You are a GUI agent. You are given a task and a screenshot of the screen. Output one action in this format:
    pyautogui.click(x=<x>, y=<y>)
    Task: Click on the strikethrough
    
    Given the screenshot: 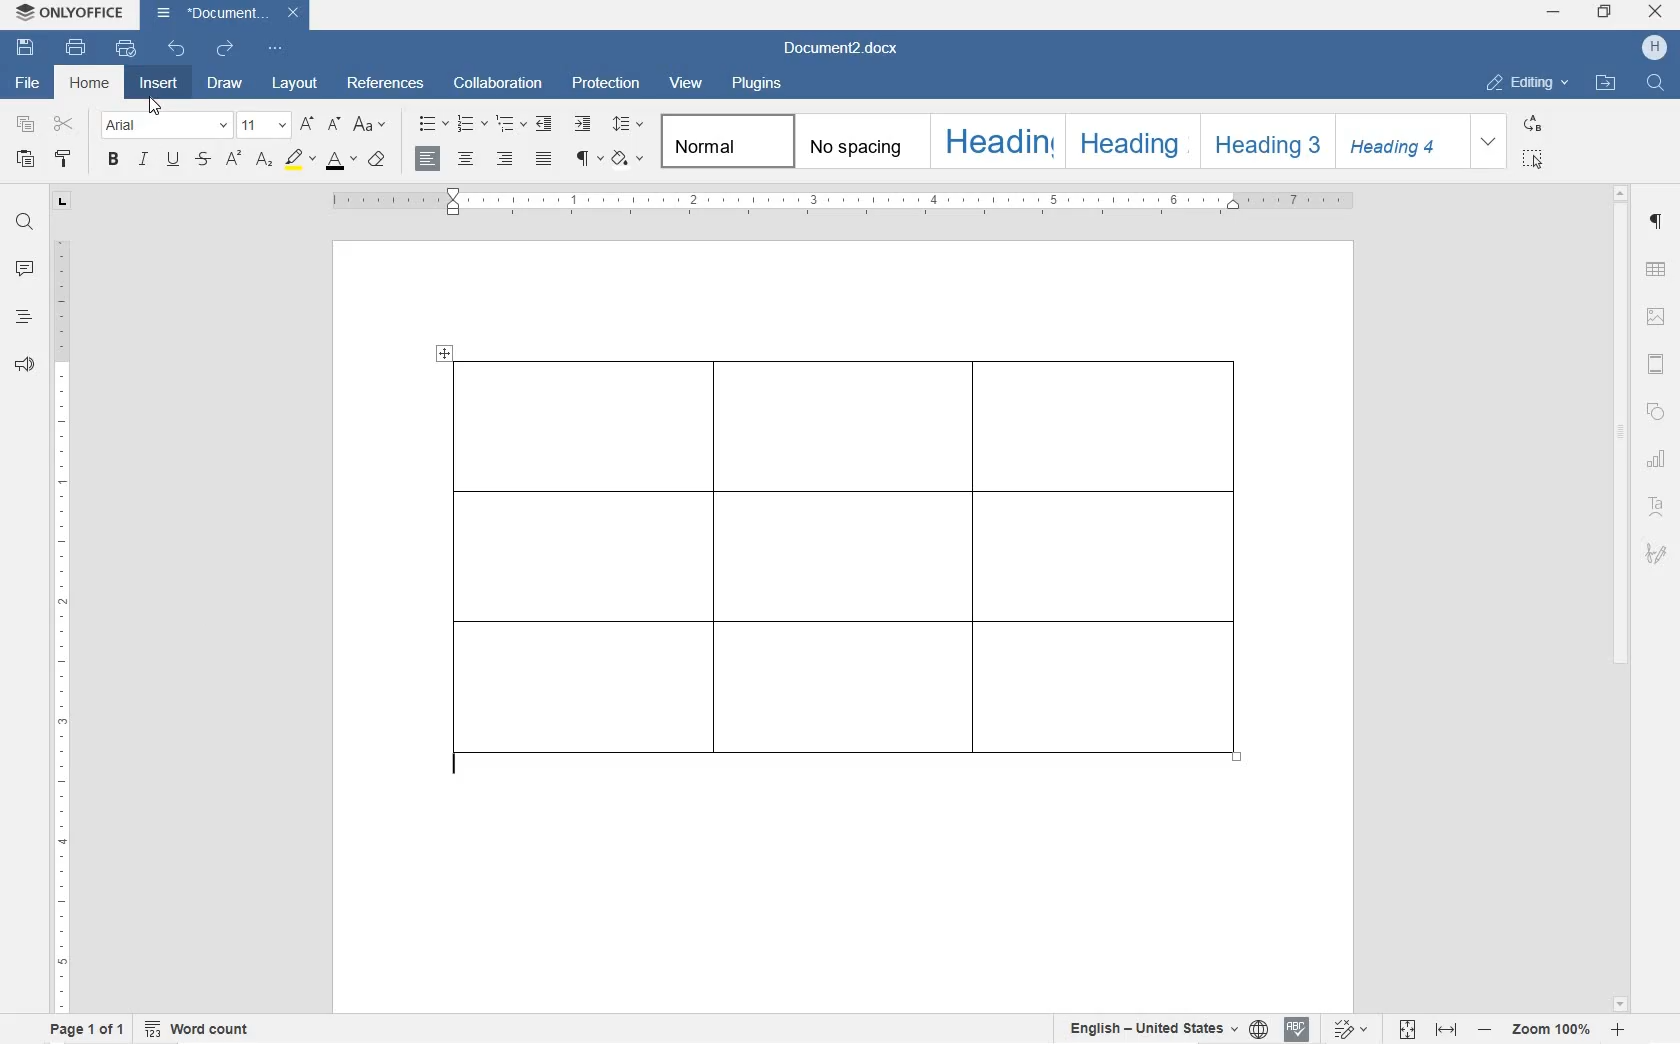 What is the action you would take?
    pyautogui.click(x=203, y=160)
    